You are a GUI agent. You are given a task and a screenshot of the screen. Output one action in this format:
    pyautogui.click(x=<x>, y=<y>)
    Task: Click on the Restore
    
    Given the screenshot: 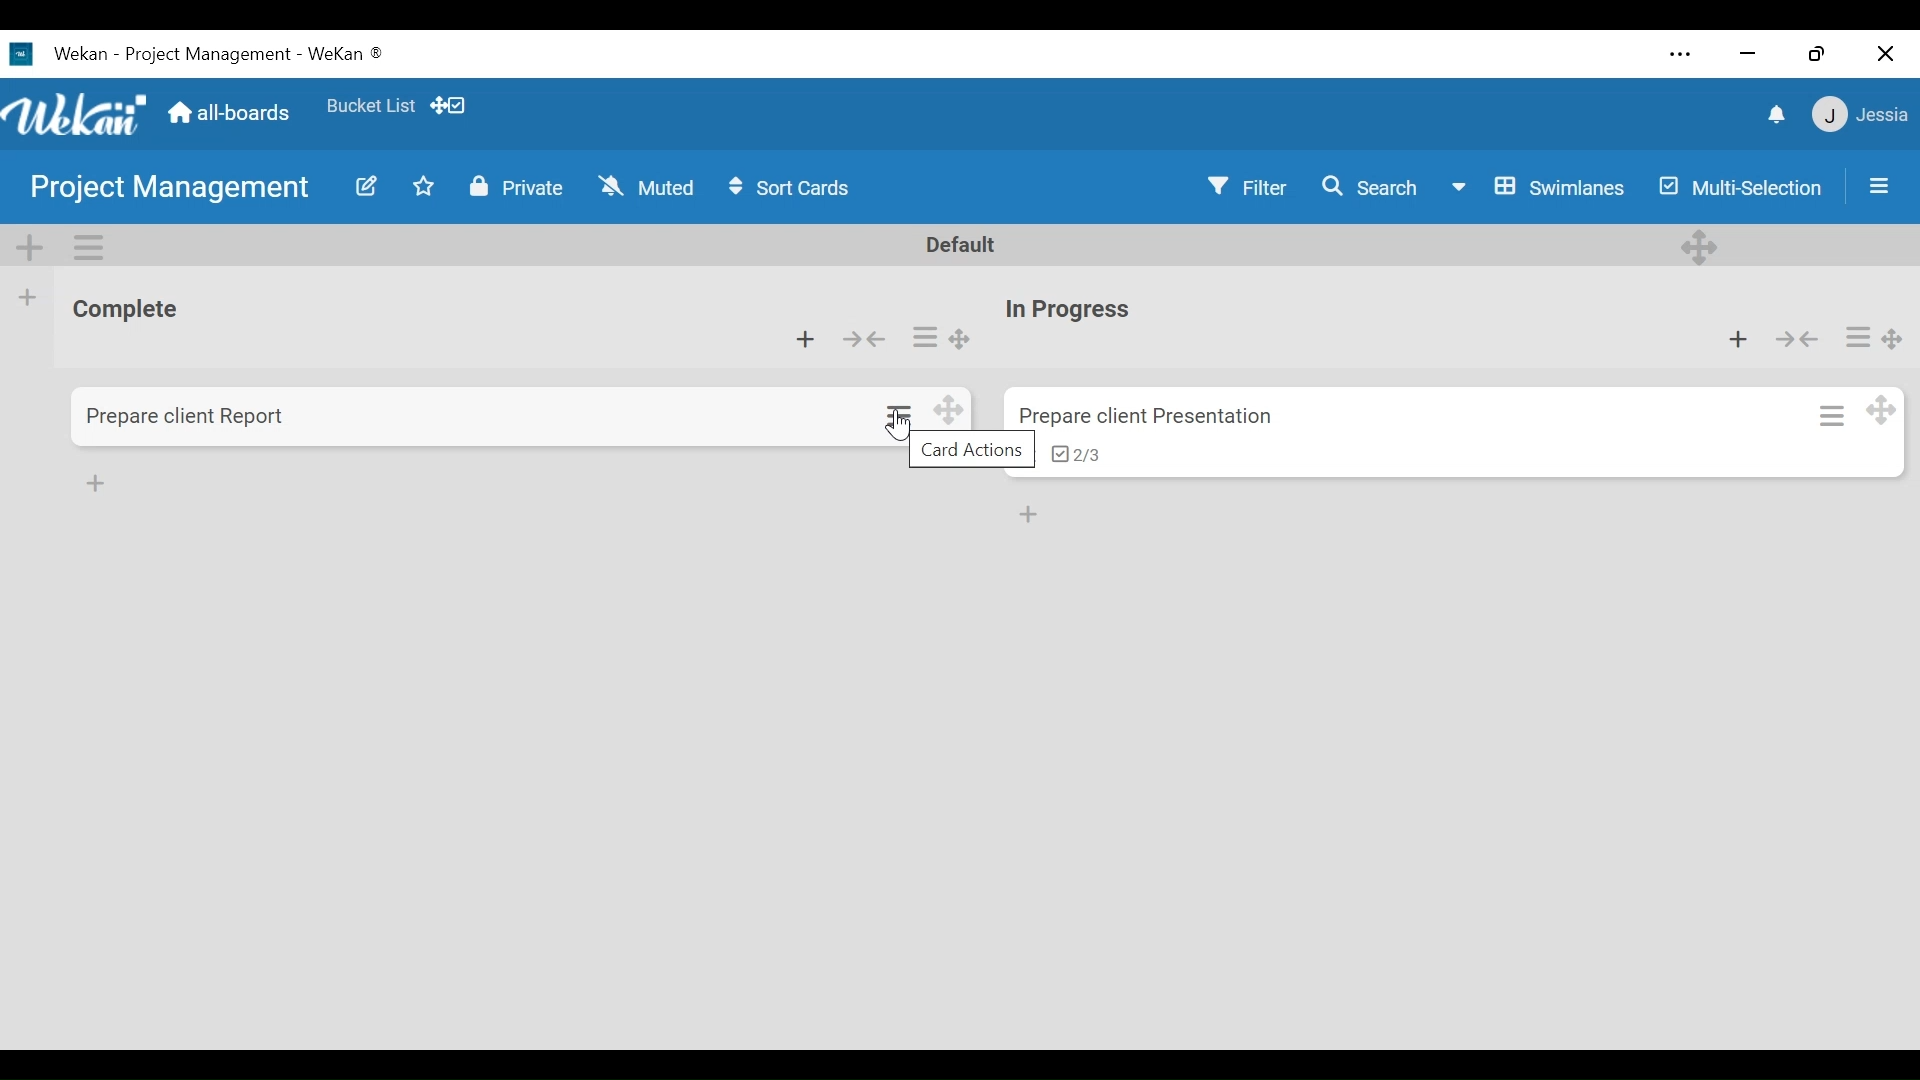 What is the action you would take?
    pyautogui.click(x=1820, y=52)
    